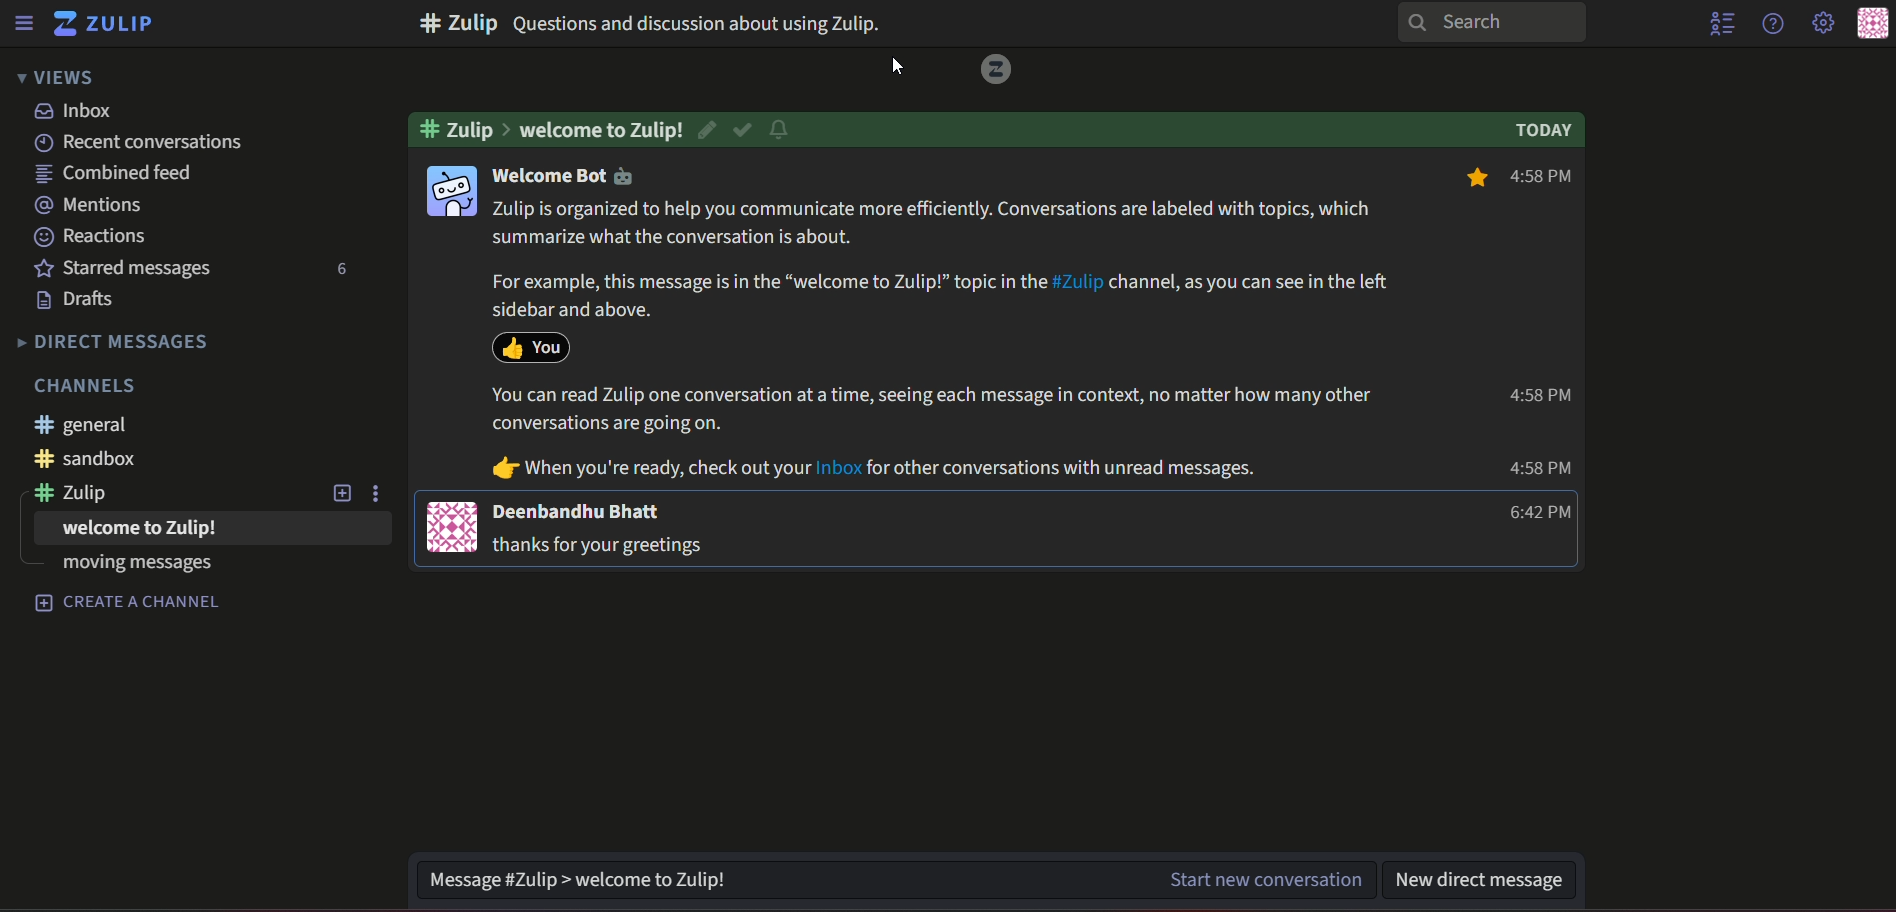 The height and width of the screenshot is (912, 1896). Describe the element at coordinates (1821, 23) in the screenshot. I see `main menu` at that location.